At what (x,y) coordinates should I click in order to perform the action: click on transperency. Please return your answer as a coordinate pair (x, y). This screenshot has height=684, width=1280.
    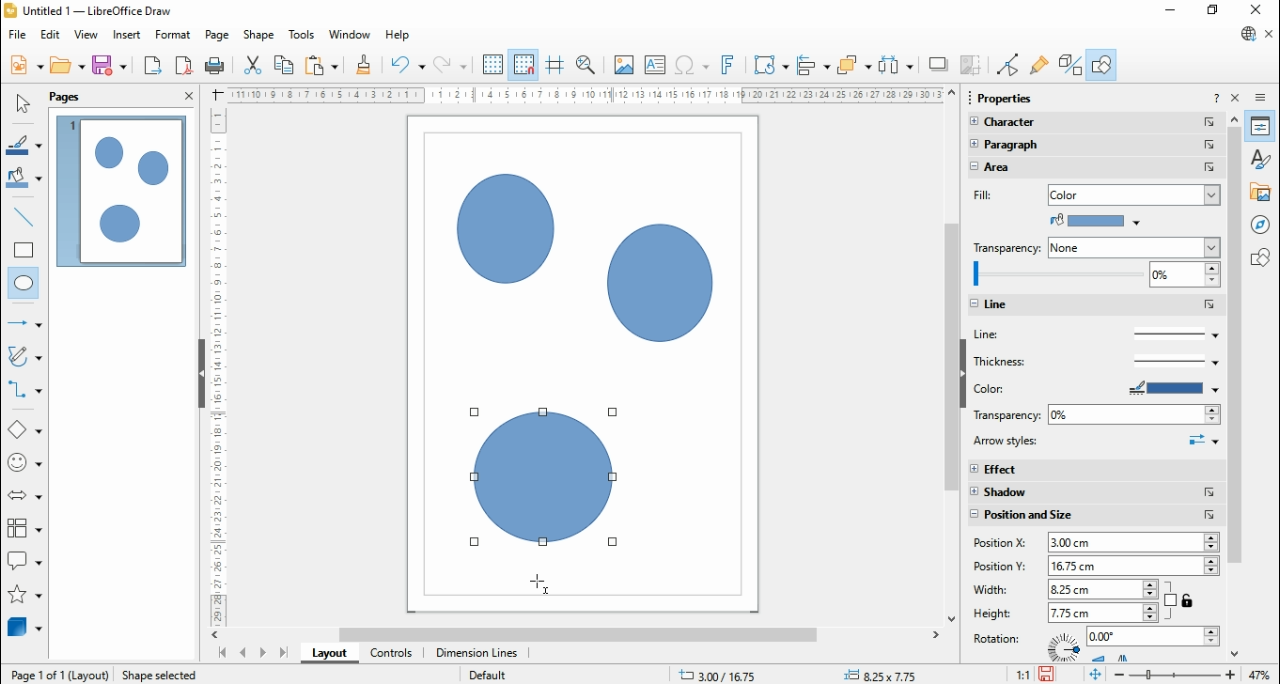
    Looking at the image, I should click on (1005, 416).